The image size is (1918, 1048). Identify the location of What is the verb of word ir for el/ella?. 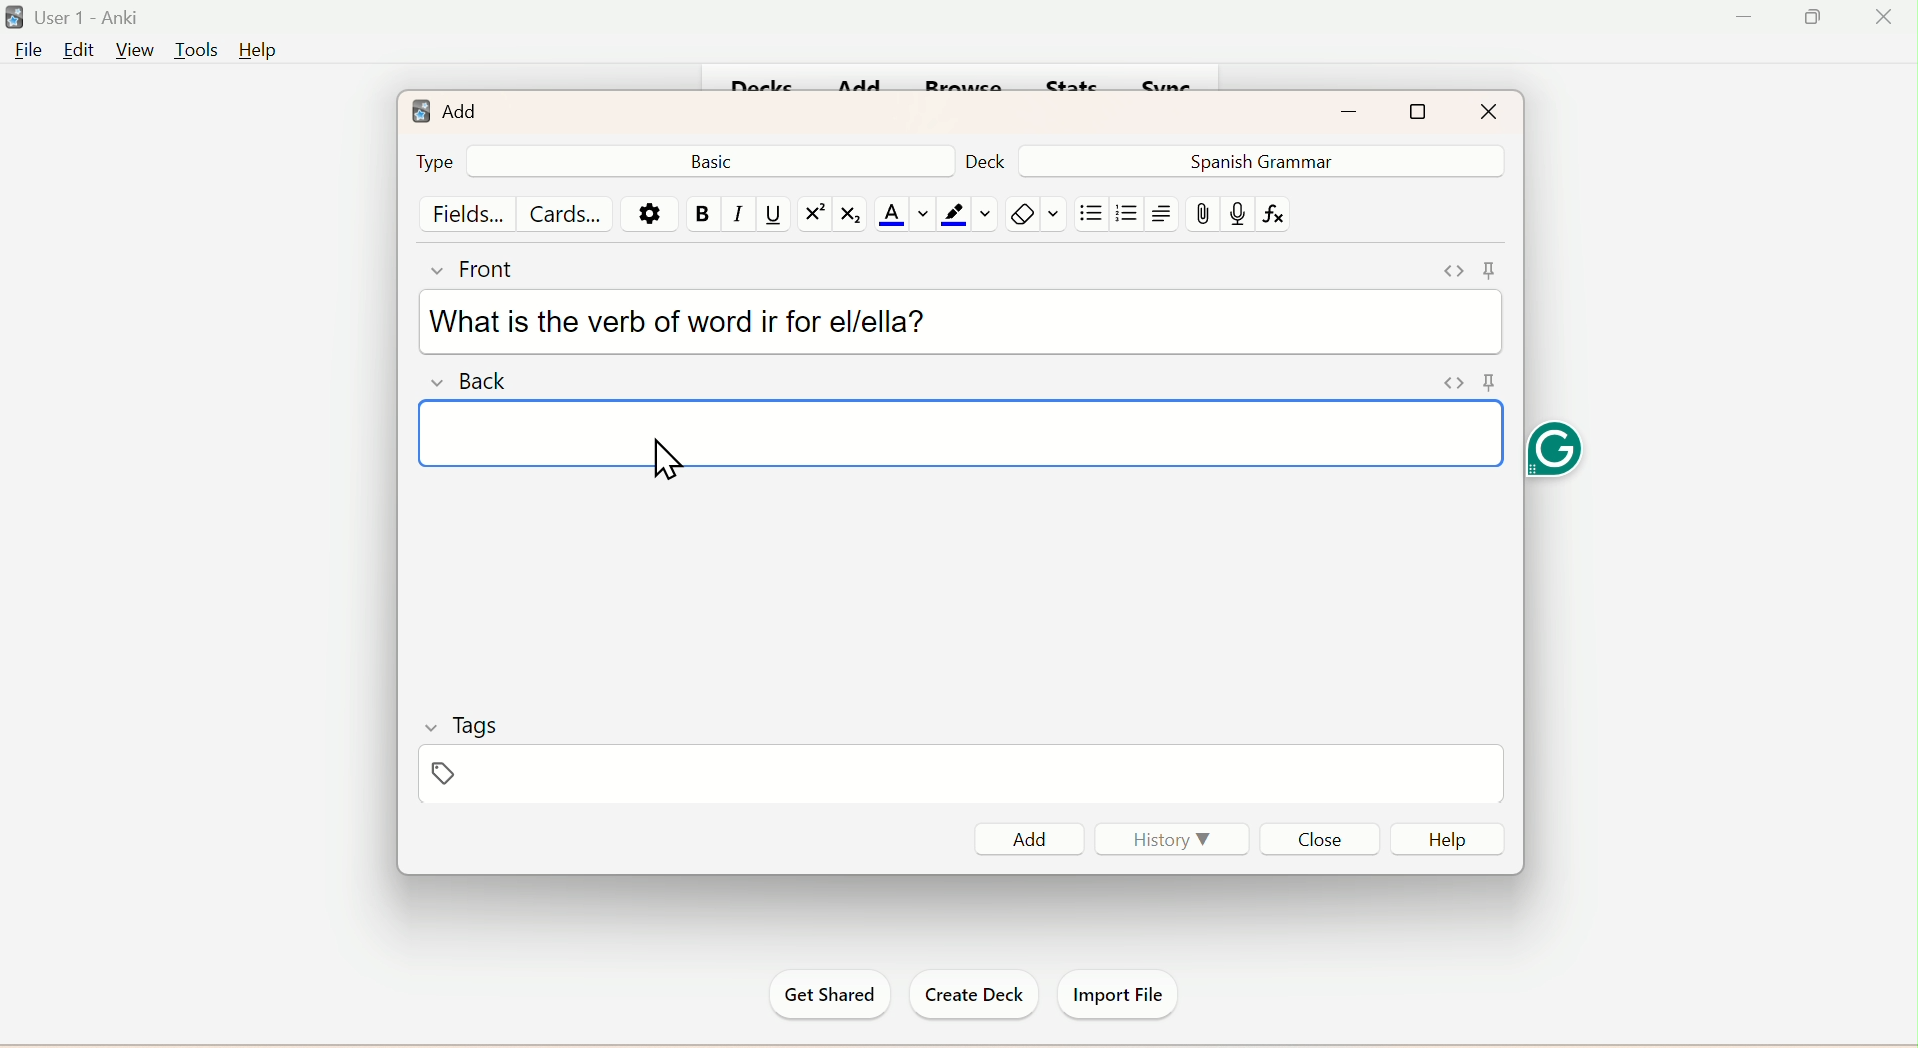
(684, 325).